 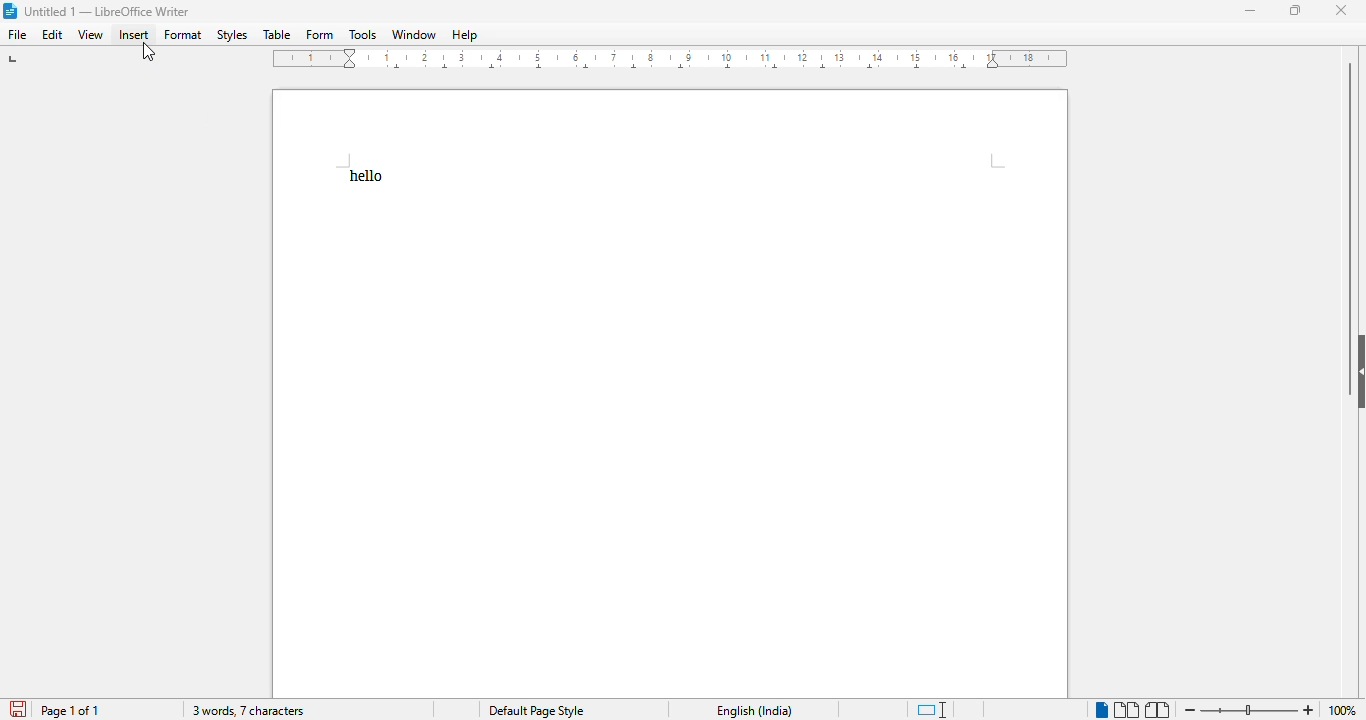 What do you see at coordinates (1101, 709) in the screenshot?
I see `single-page view` at bounding box center [1101, 709].